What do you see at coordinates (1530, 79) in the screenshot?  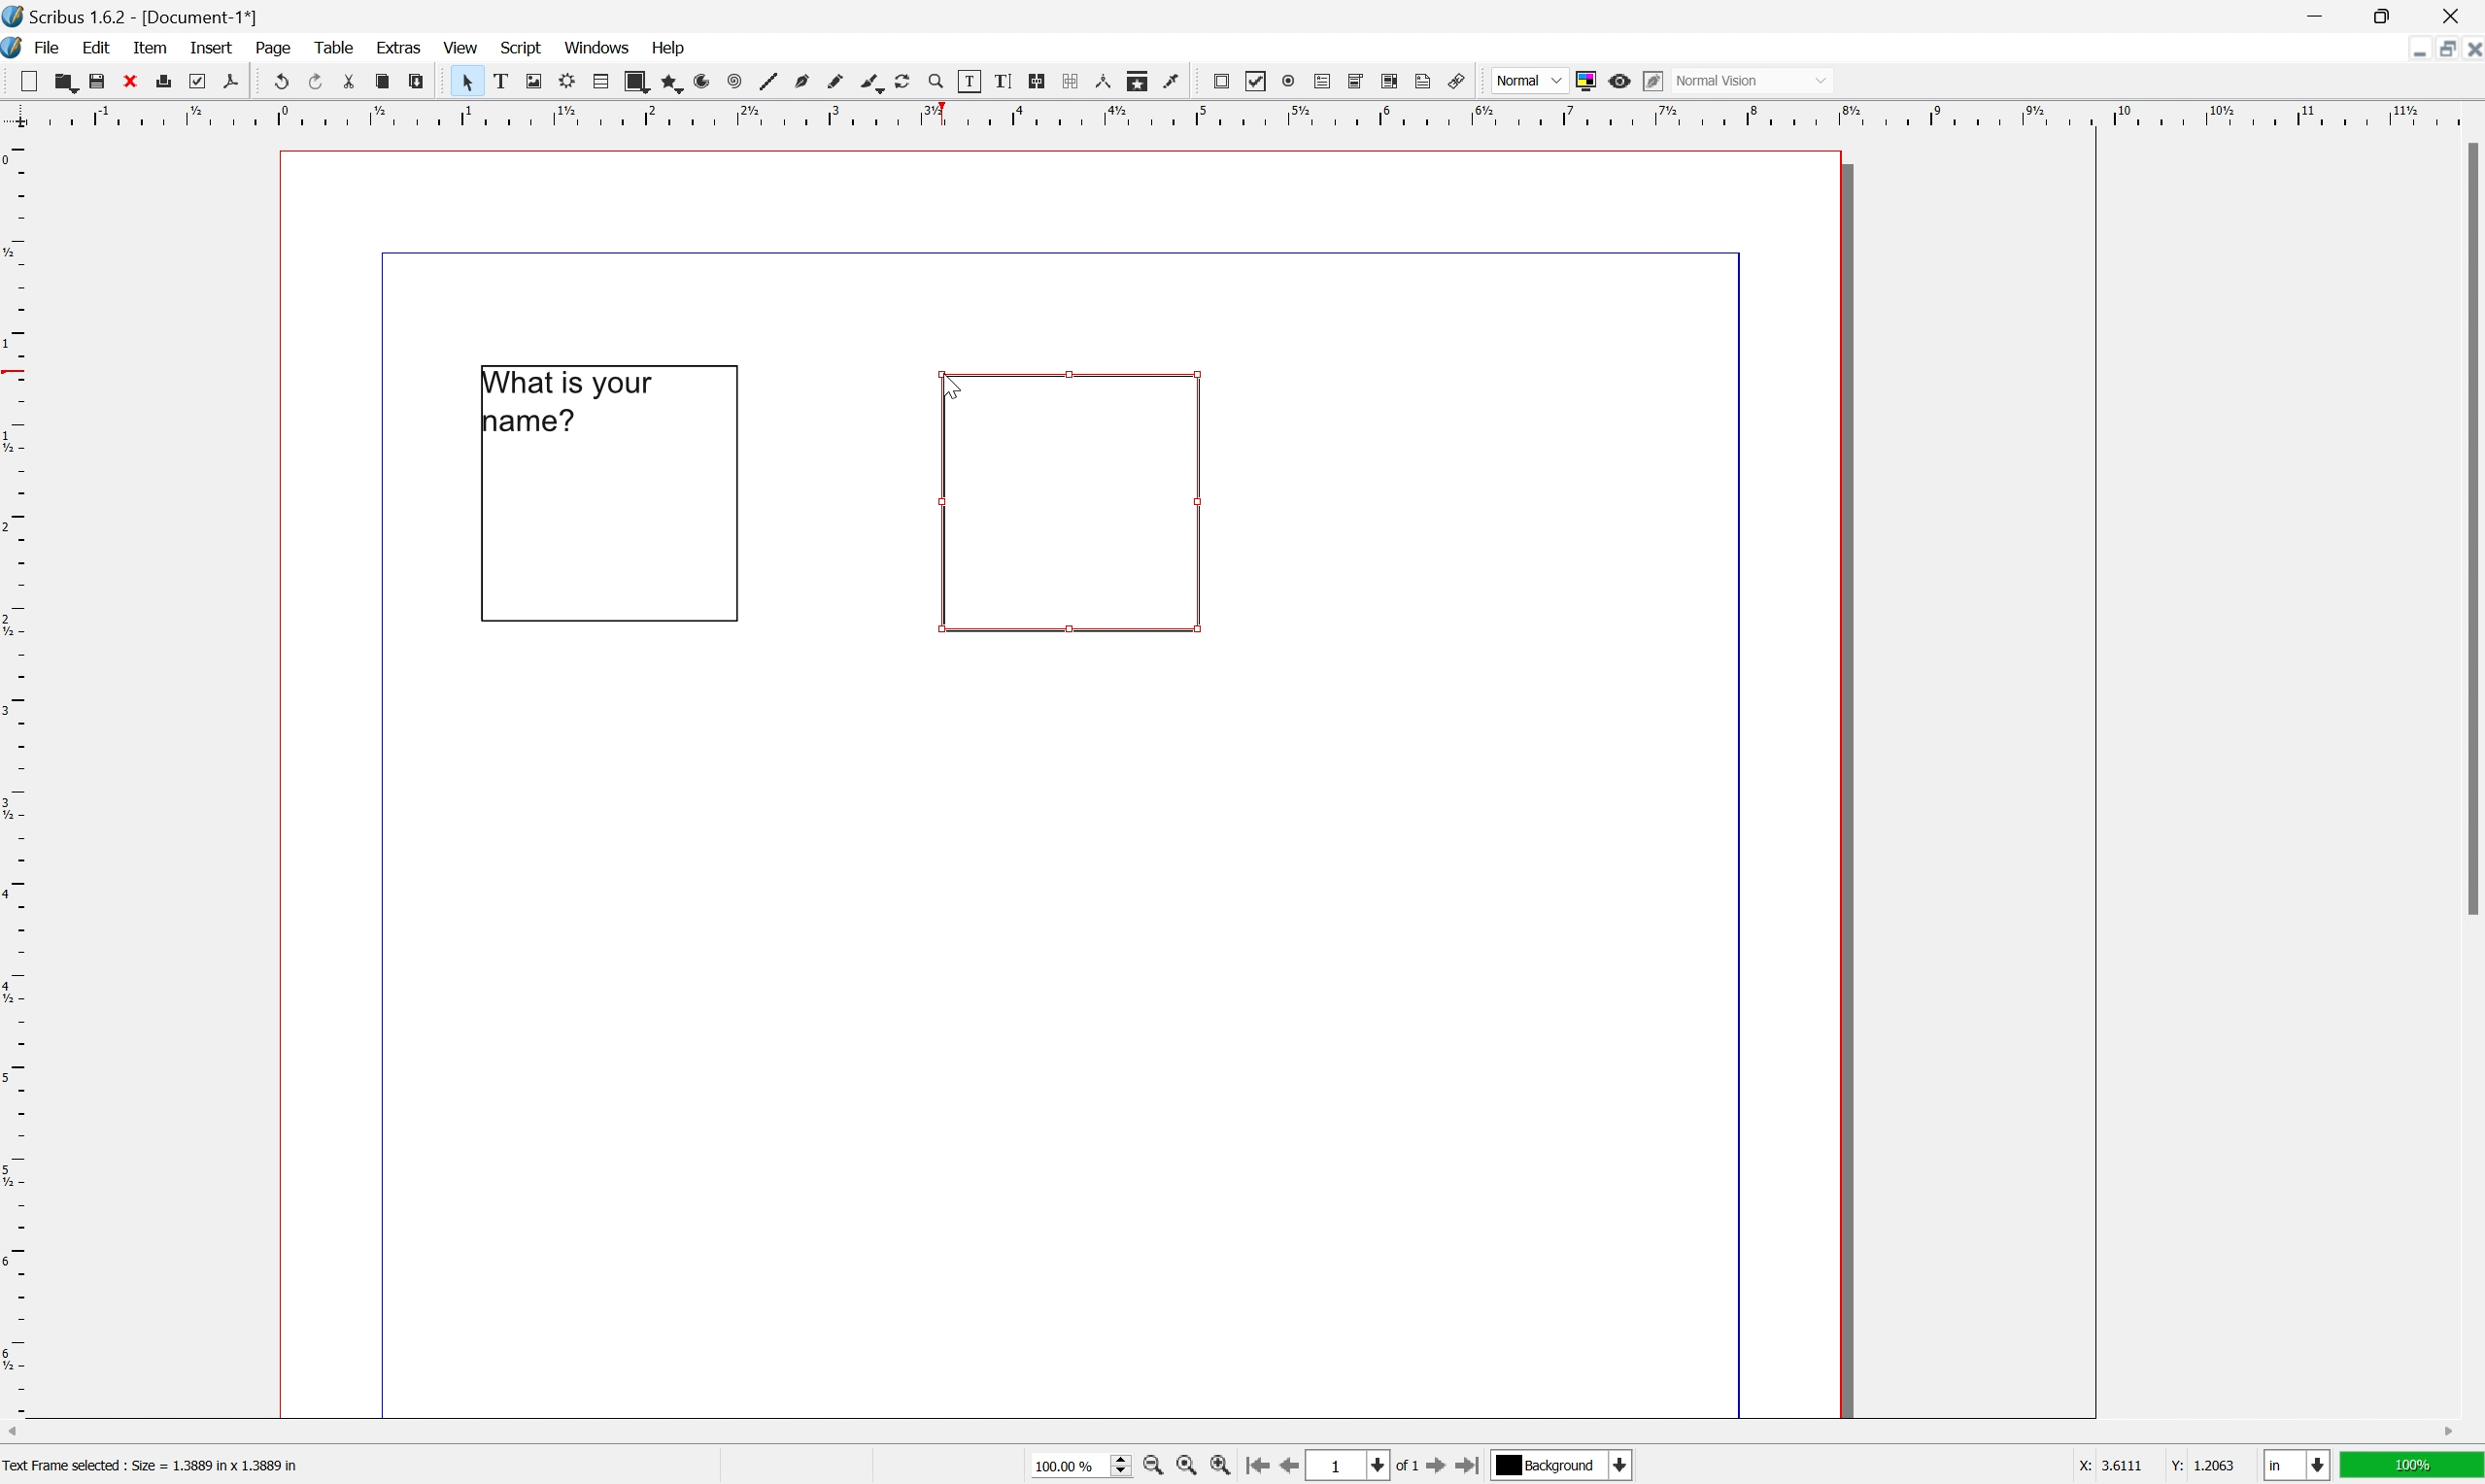 I see `normal` at bounding box center [1530, 79].